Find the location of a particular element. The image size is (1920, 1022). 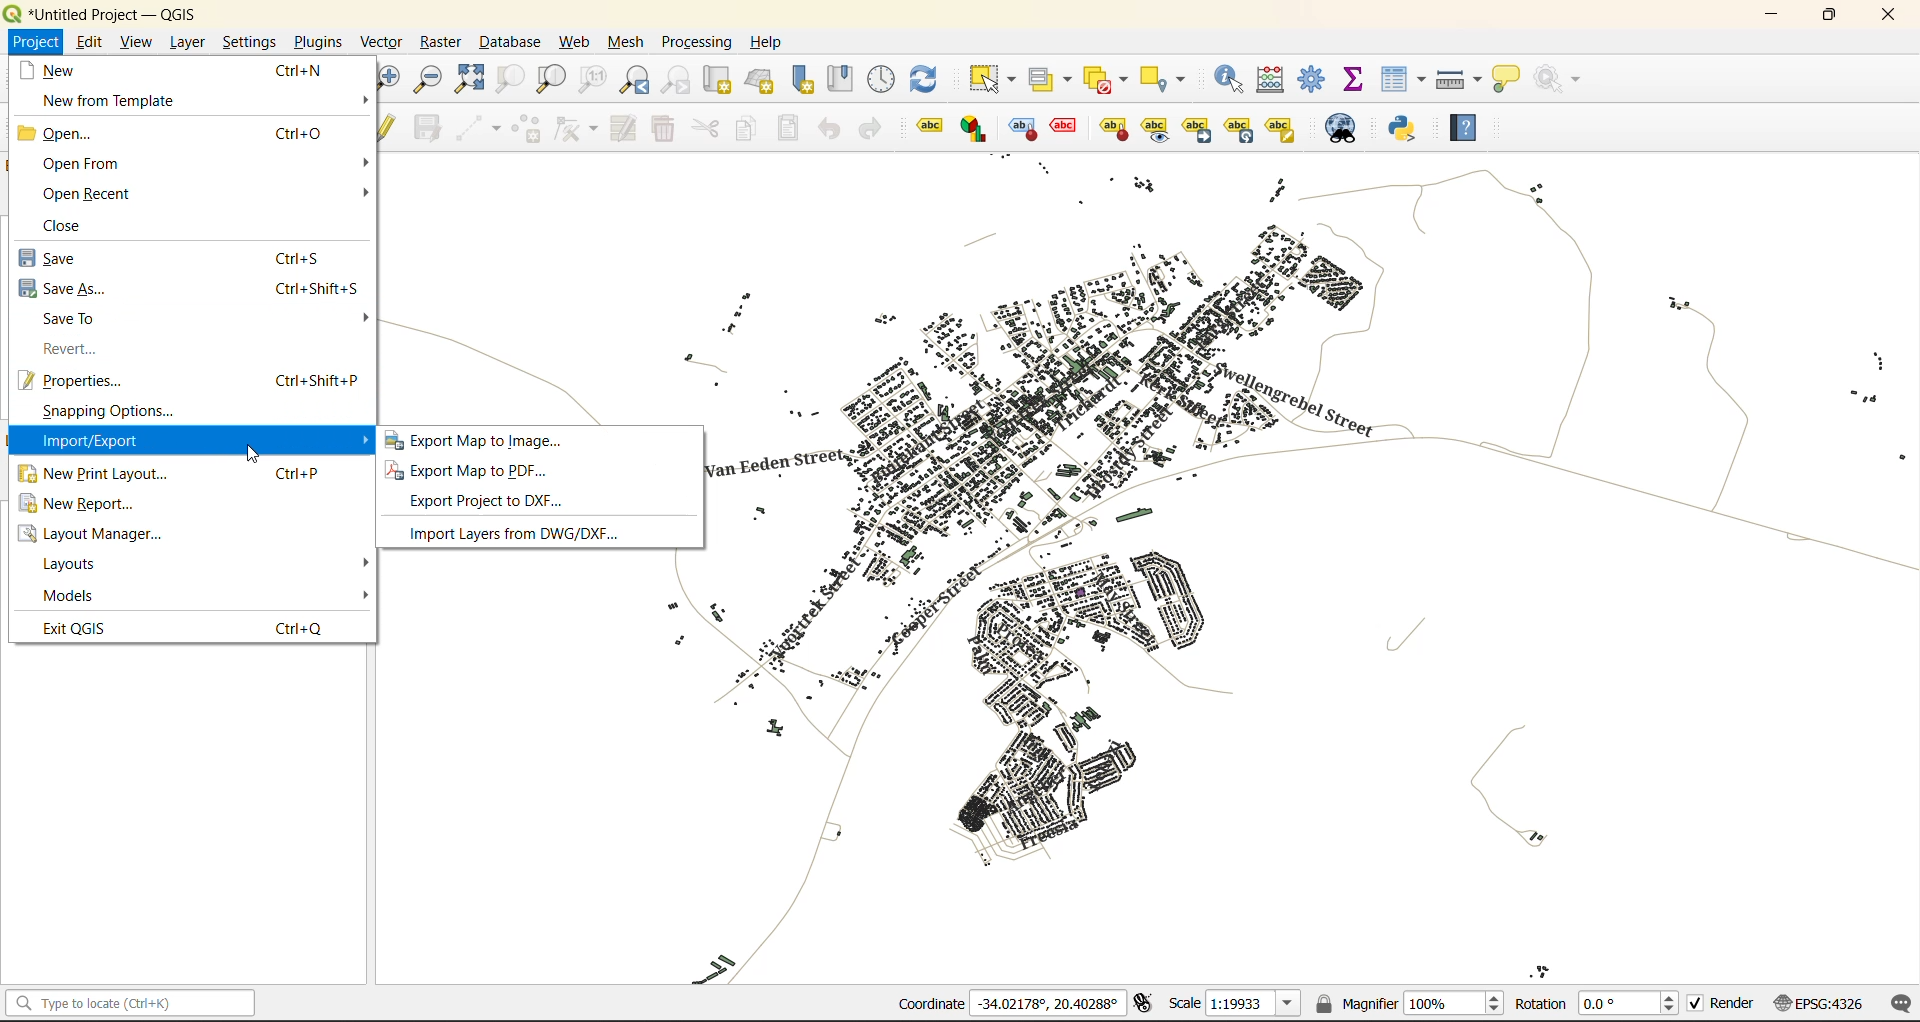

open recent is located at coordinates (88, 192).